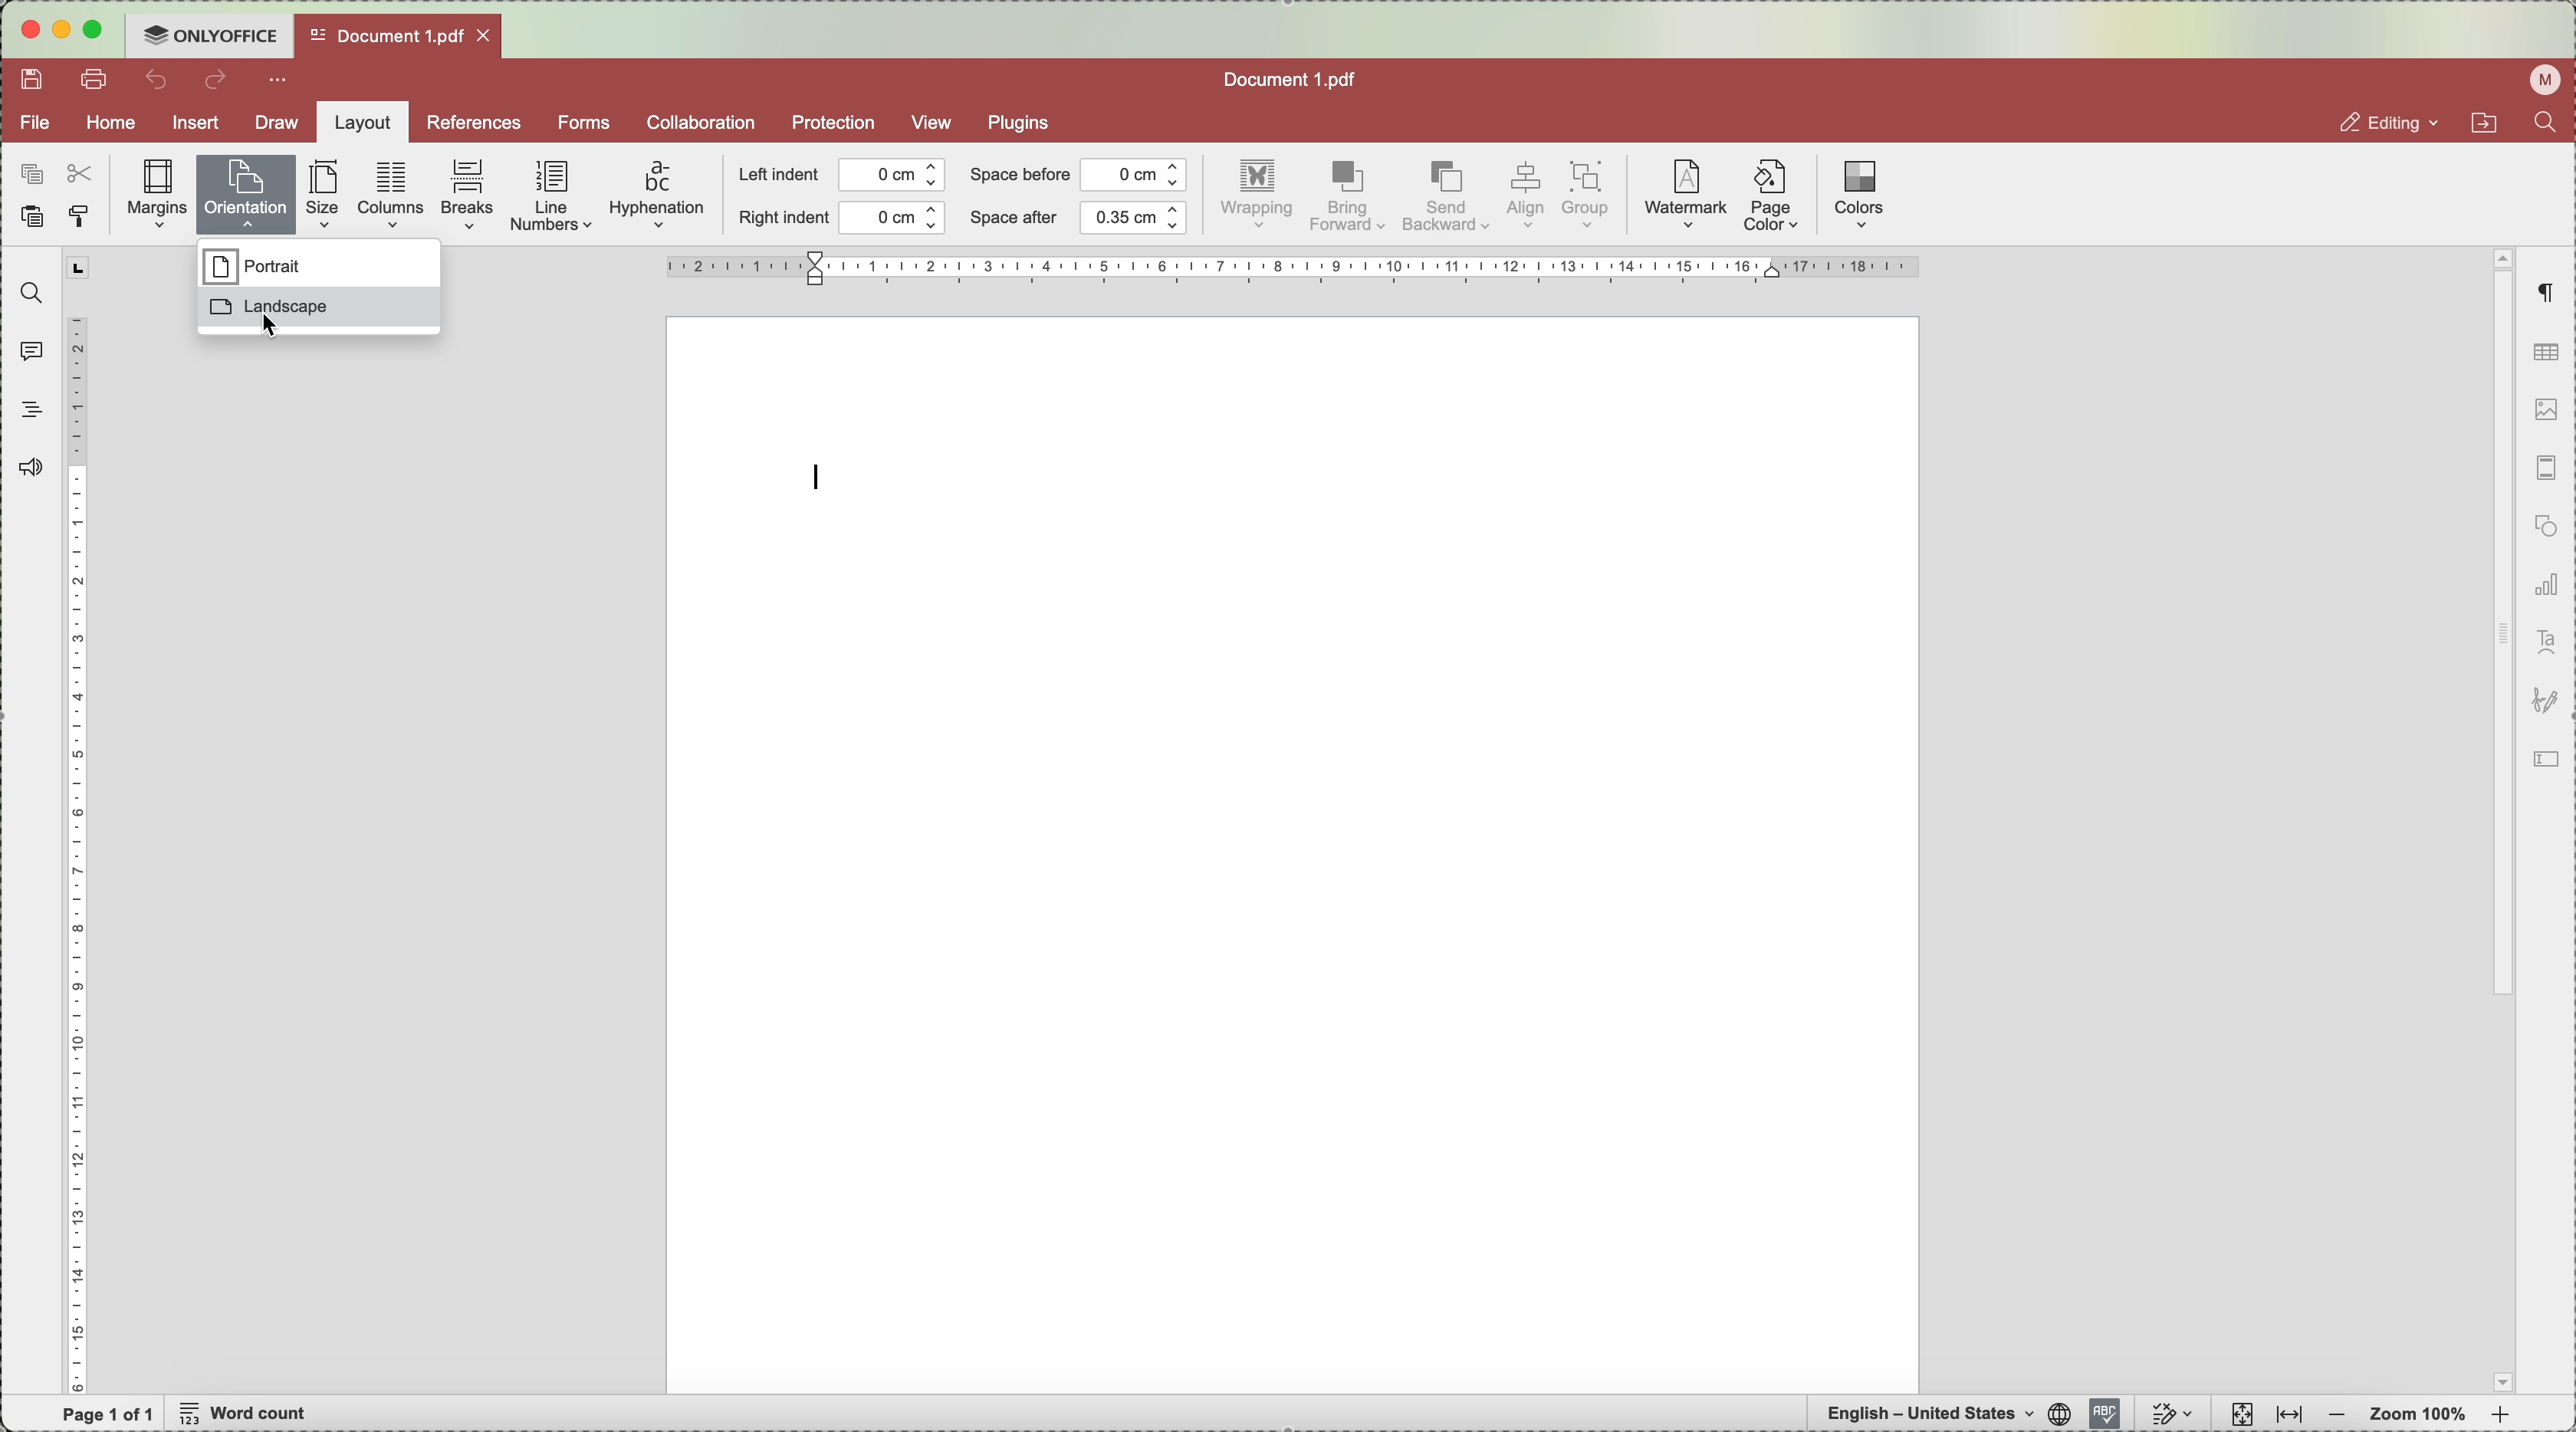 This screenshot has width=2576, height=1432. Describe the element at coordinates (2104, 1413) in the screenshot. I see `spelling activated` at that location.